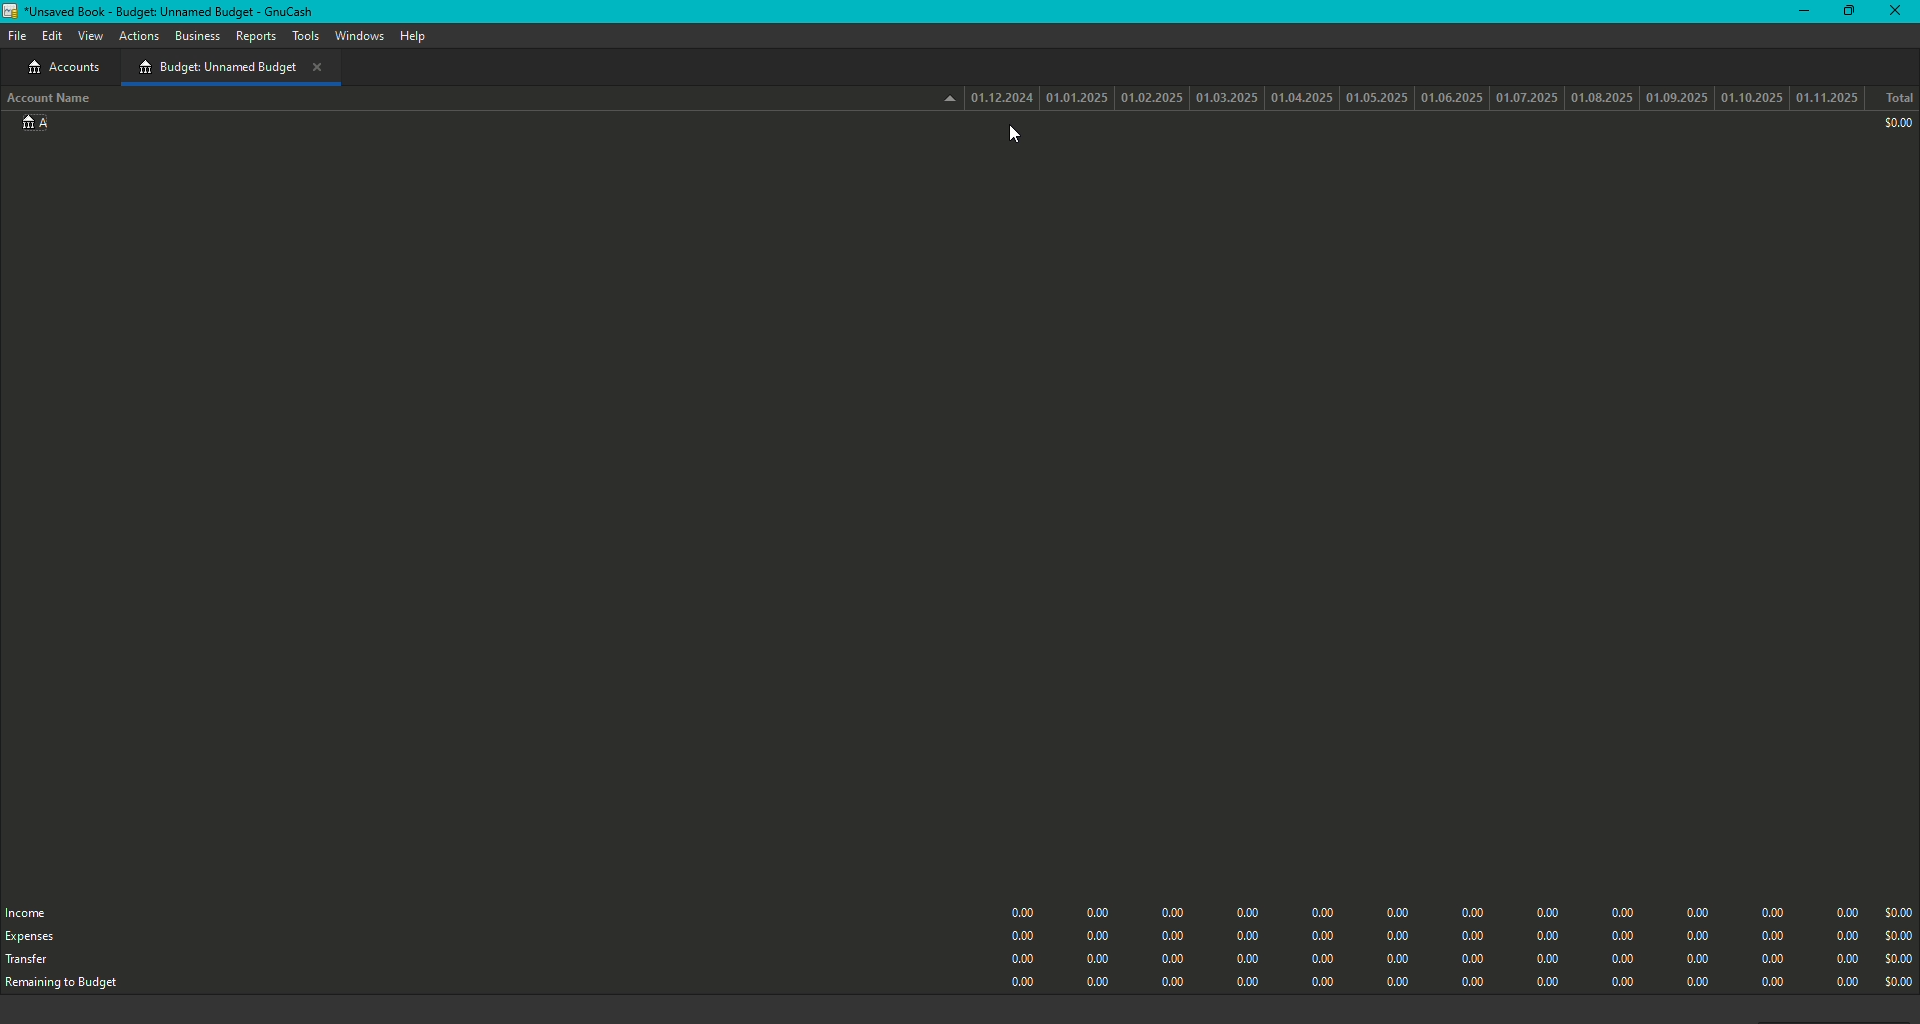 The image size is (1920, 1024). What do you see at coordinates (1894, 124) in the screenshot?
I see `$0` at bounding box center [1894, 124].